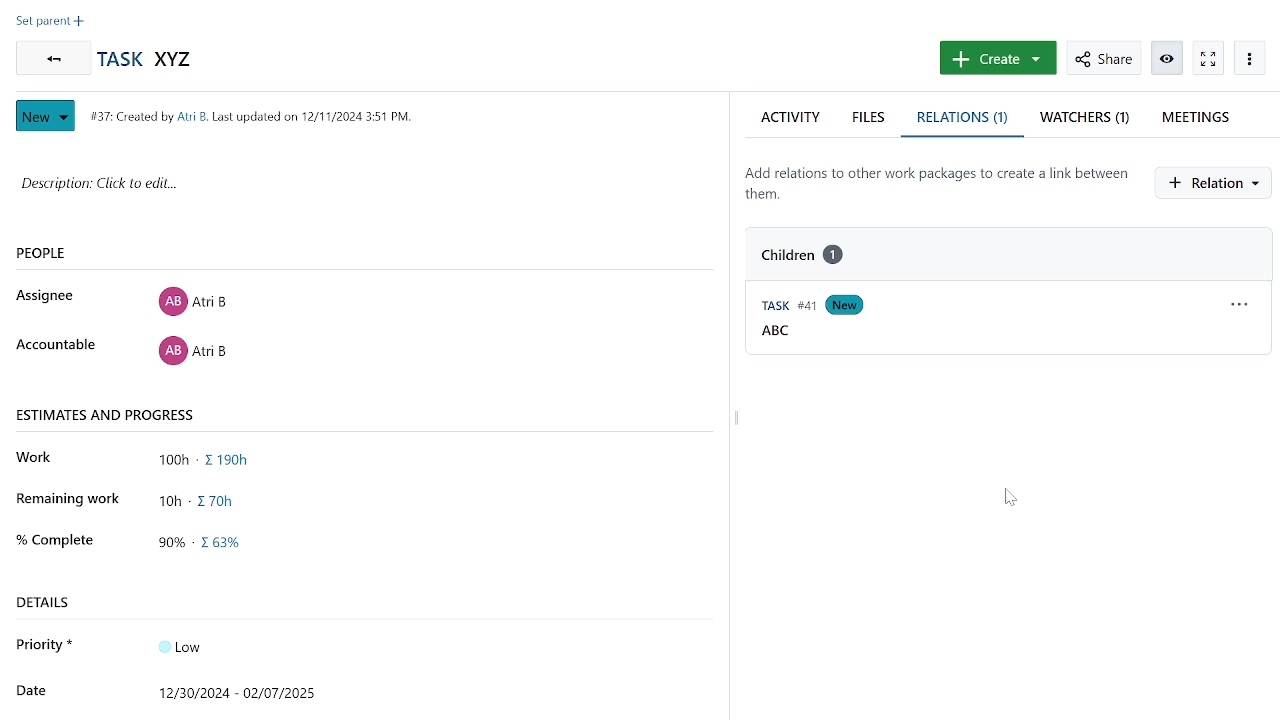 The image size is (1280, 720). Describe the element at coordinates (150, 60) in the screenshot. I see `task name` at that location.